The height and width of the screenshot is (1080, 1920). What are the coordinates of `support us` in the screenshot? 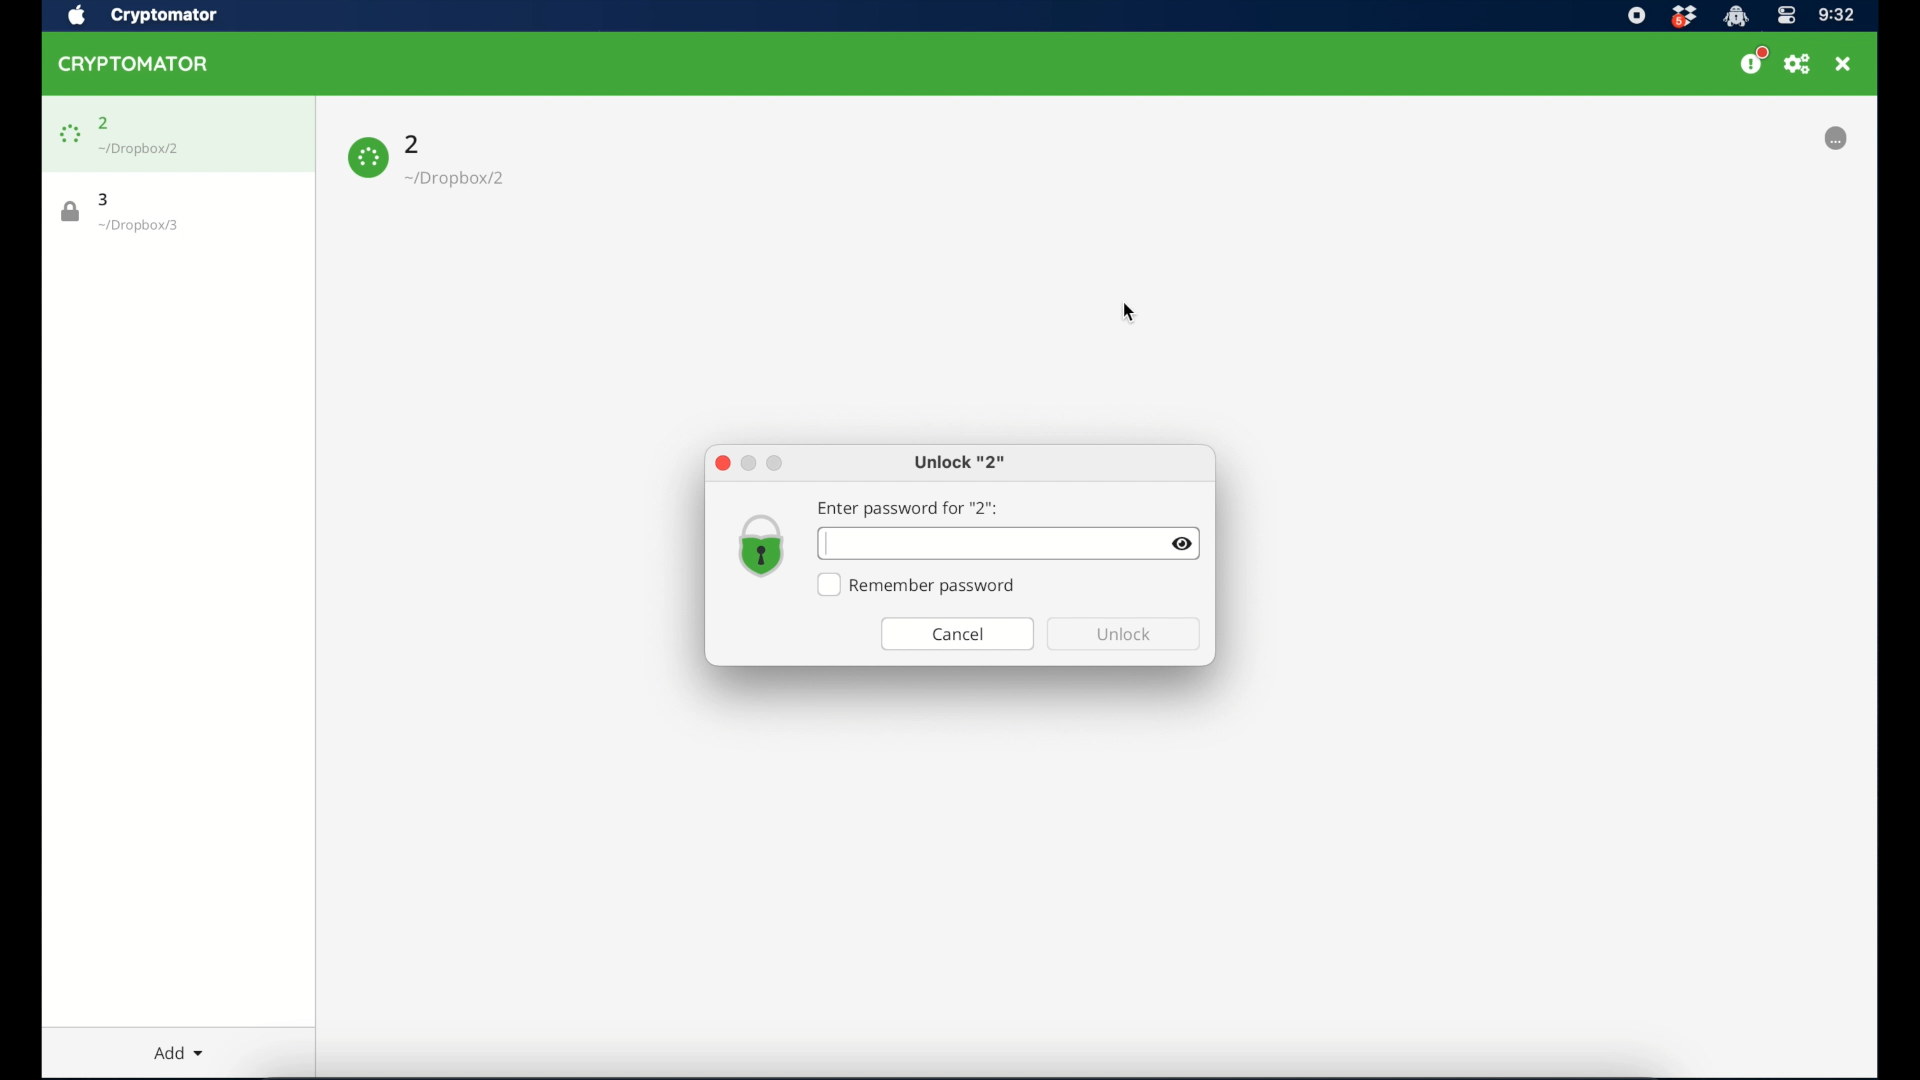 It's located at (1754, 62).